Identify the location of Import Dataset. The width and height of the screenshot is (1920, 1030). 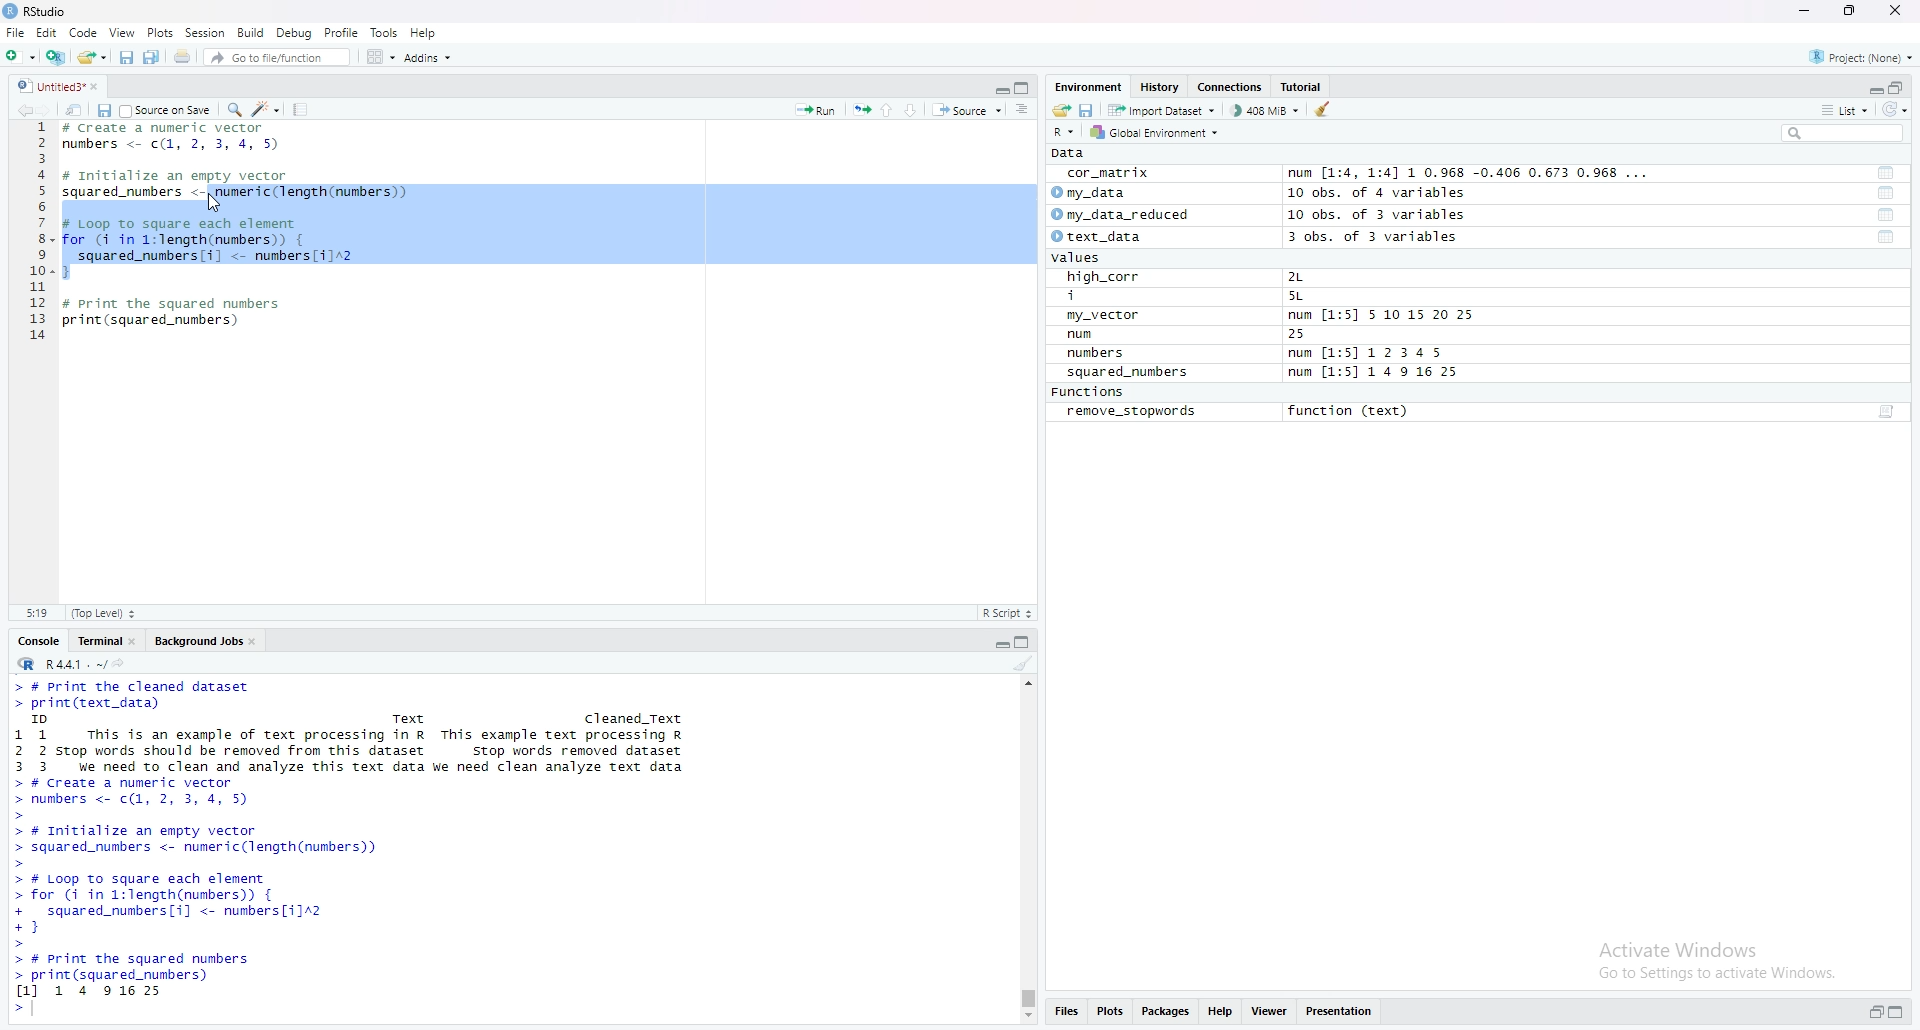
(1161, 109).